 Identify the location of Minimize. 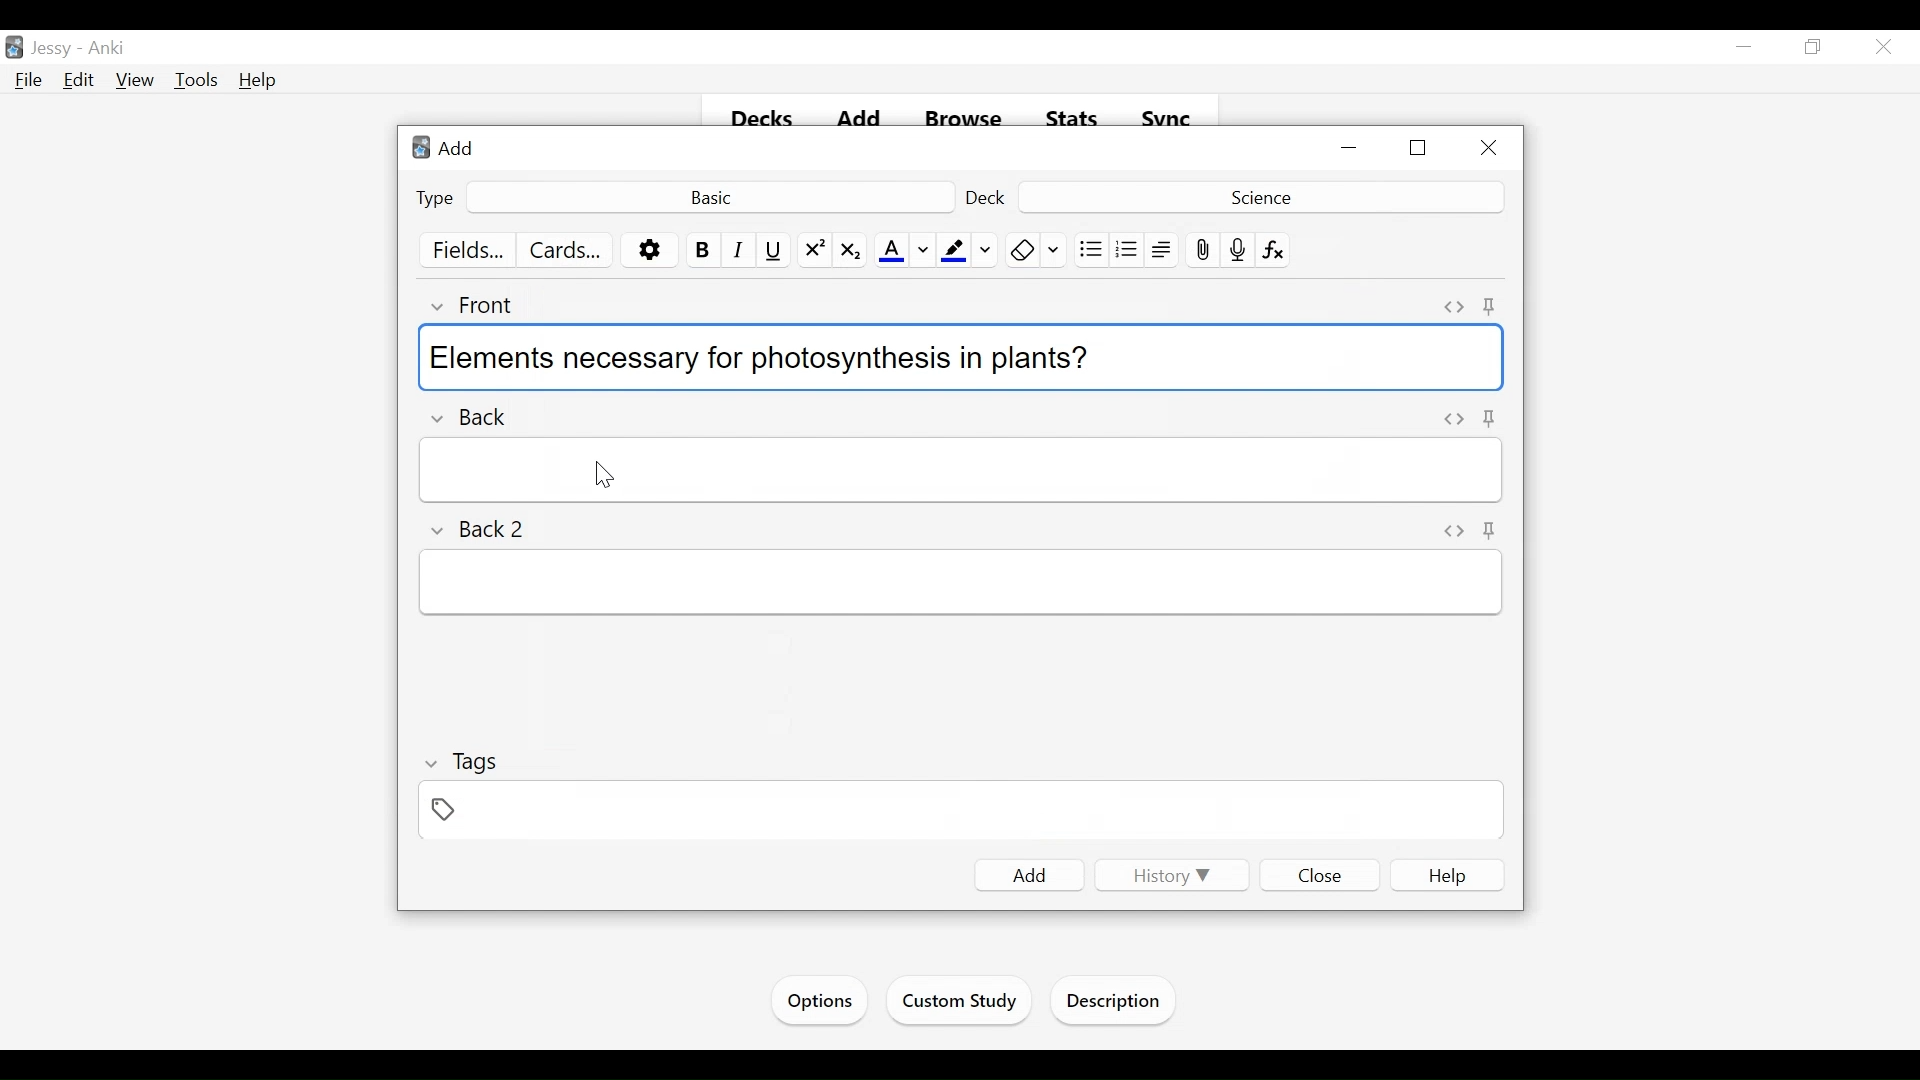
(1351, 149).